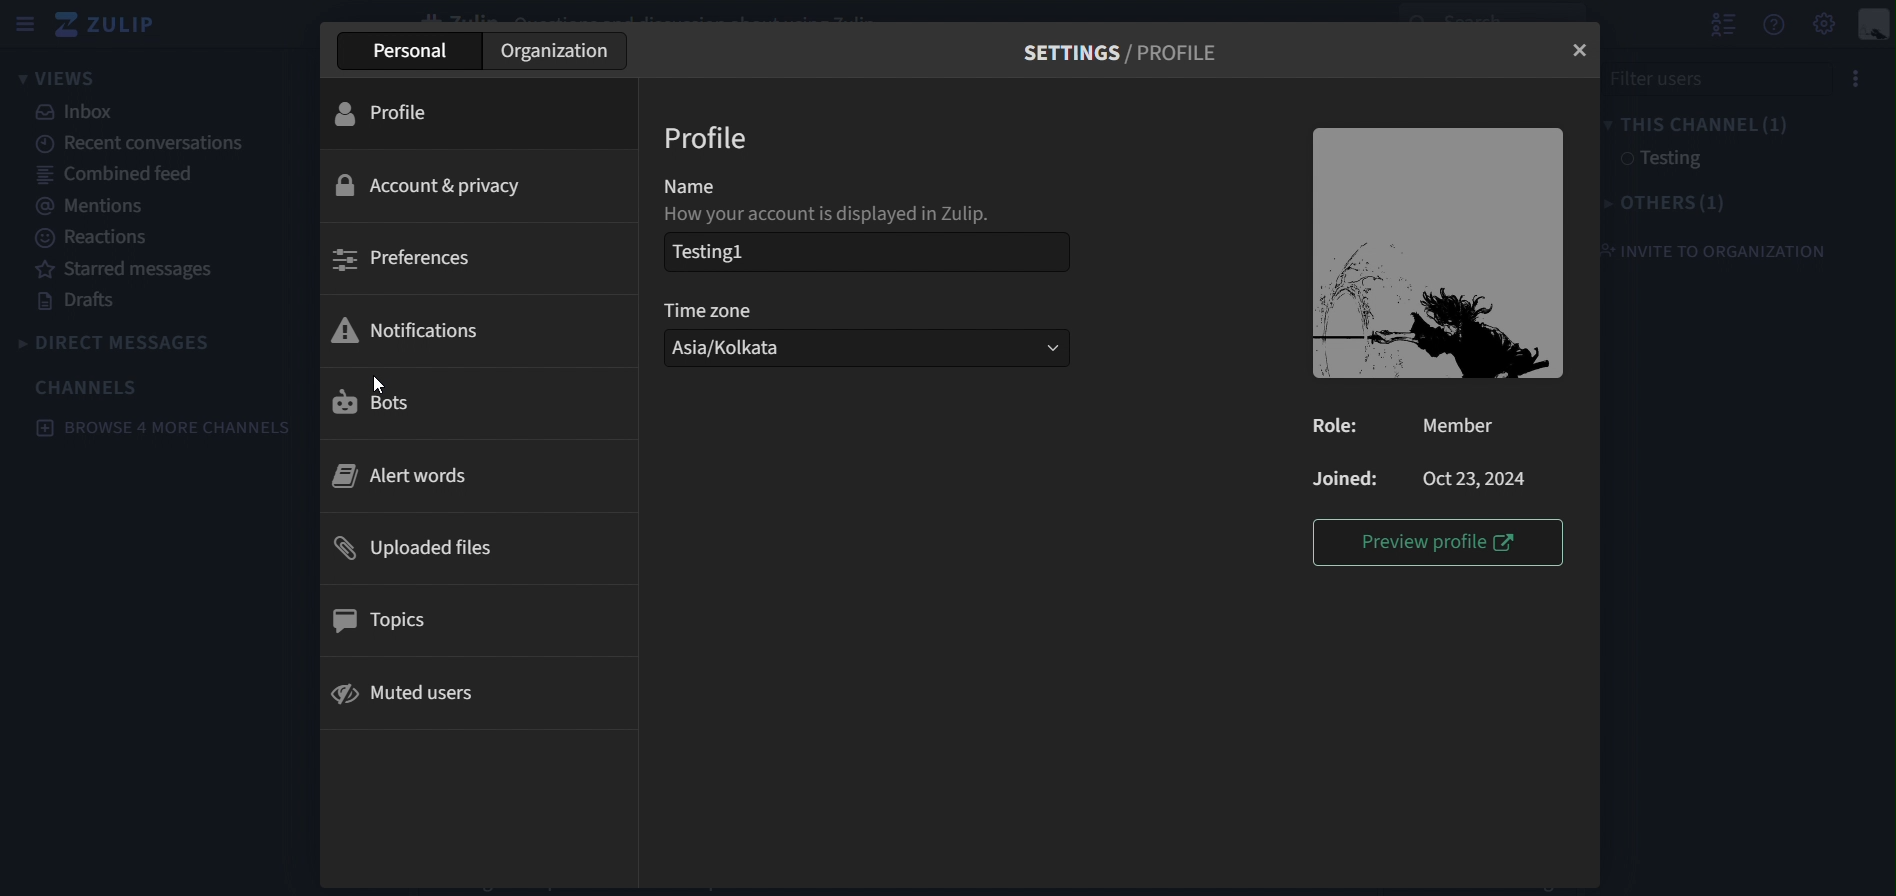 This screenshot has height=896, width=1896. I want to click on zulip, so click(115, 26).